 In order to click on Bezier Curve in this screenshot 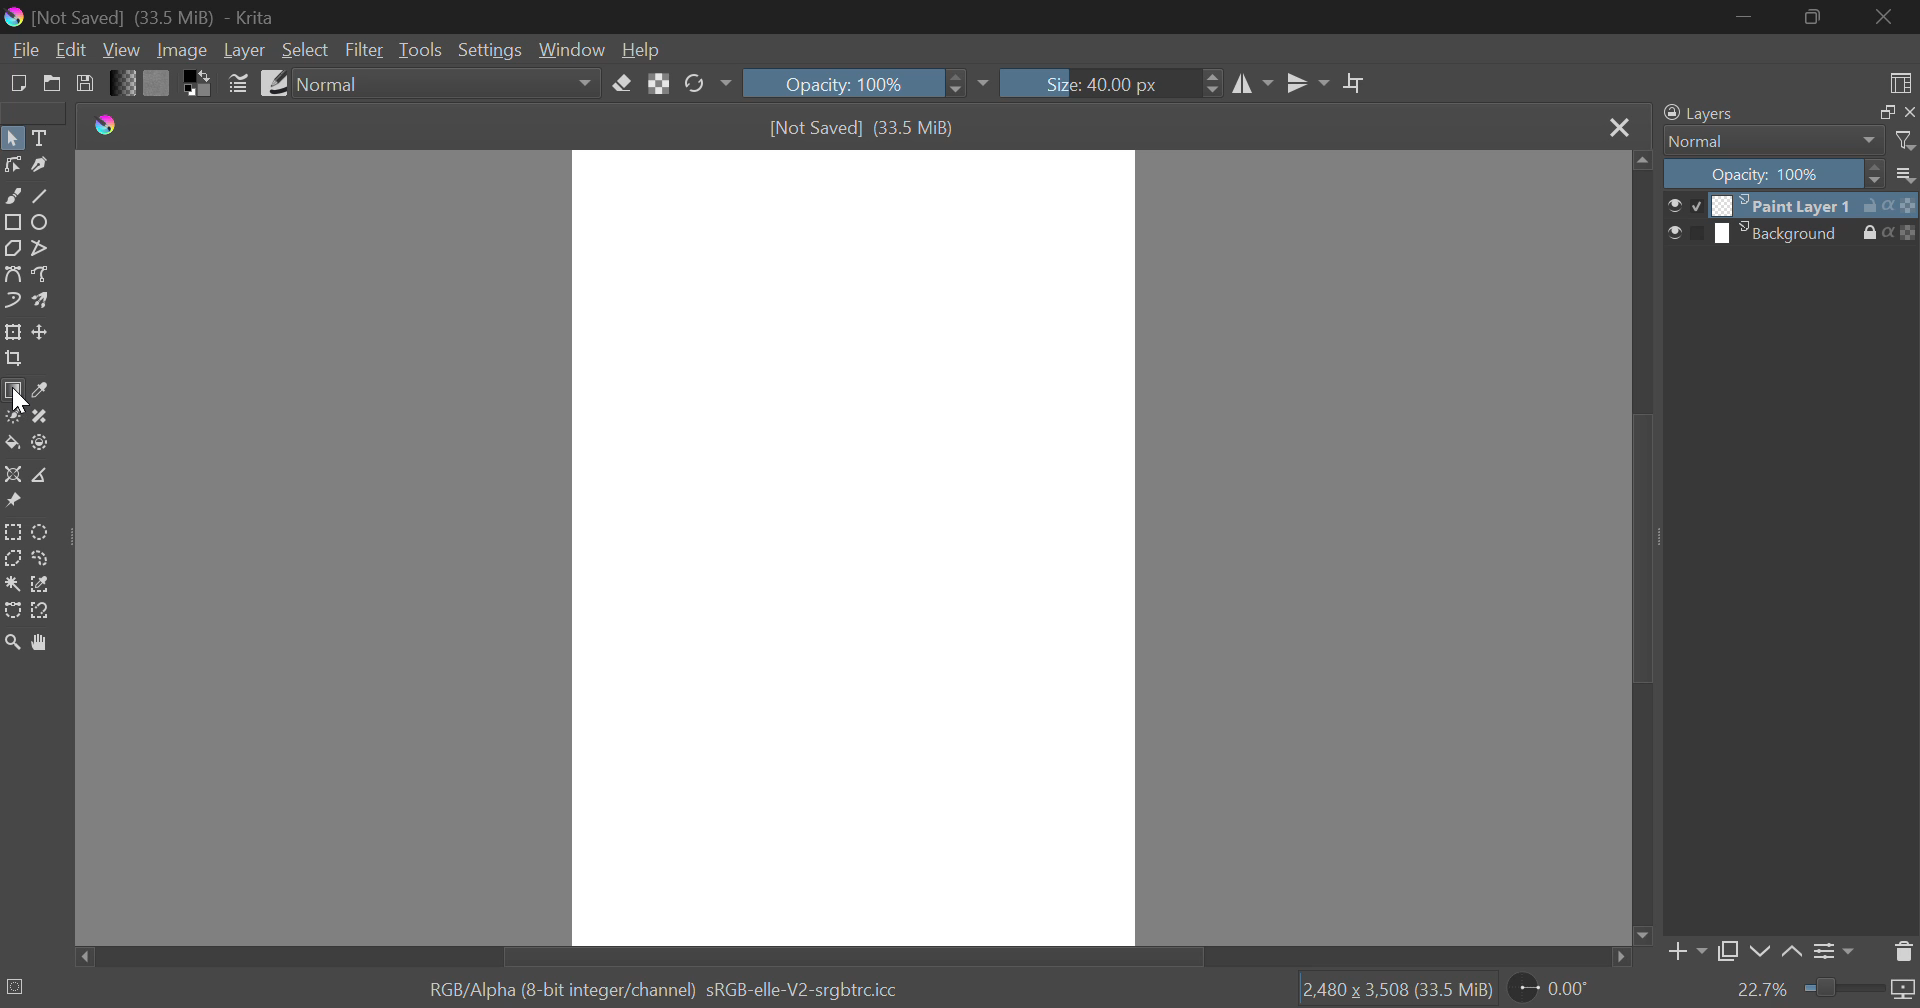, I will do `click(12, 274)`.